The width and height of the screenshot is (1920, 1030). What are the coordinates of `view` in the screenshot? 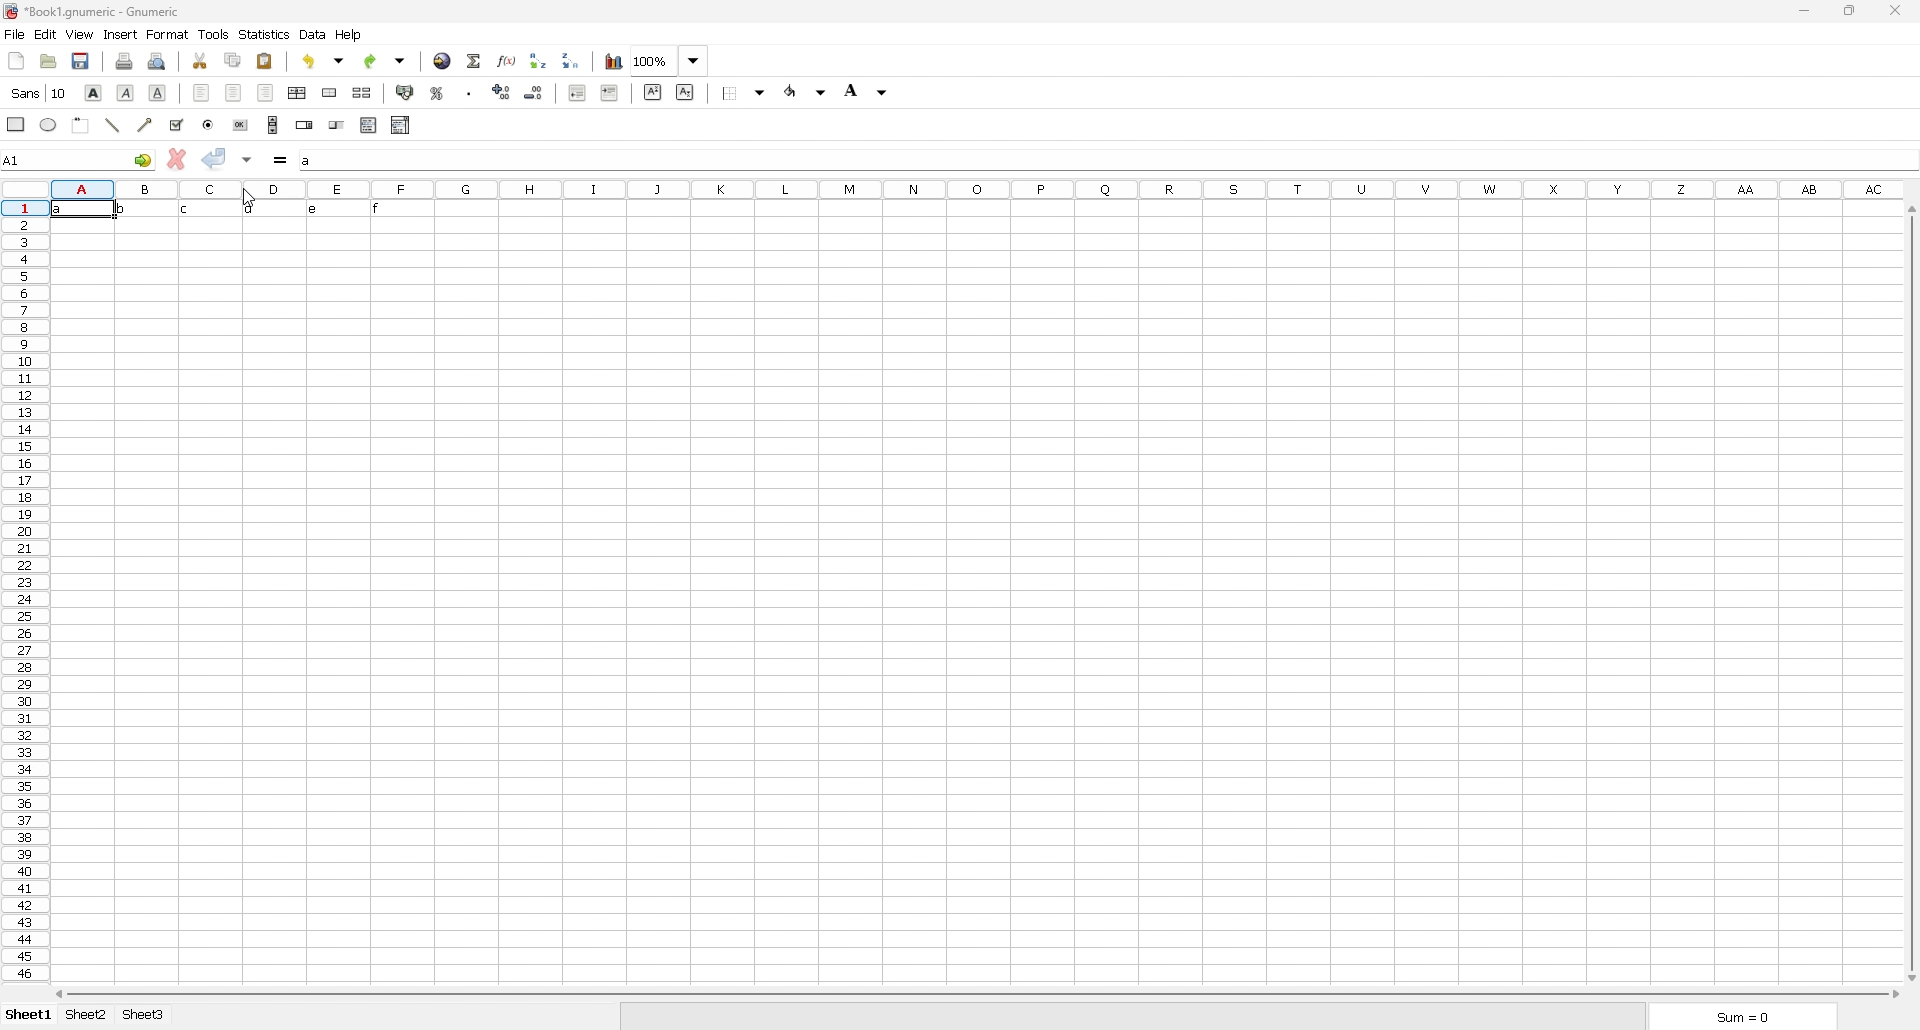 It's located at (80, 34).